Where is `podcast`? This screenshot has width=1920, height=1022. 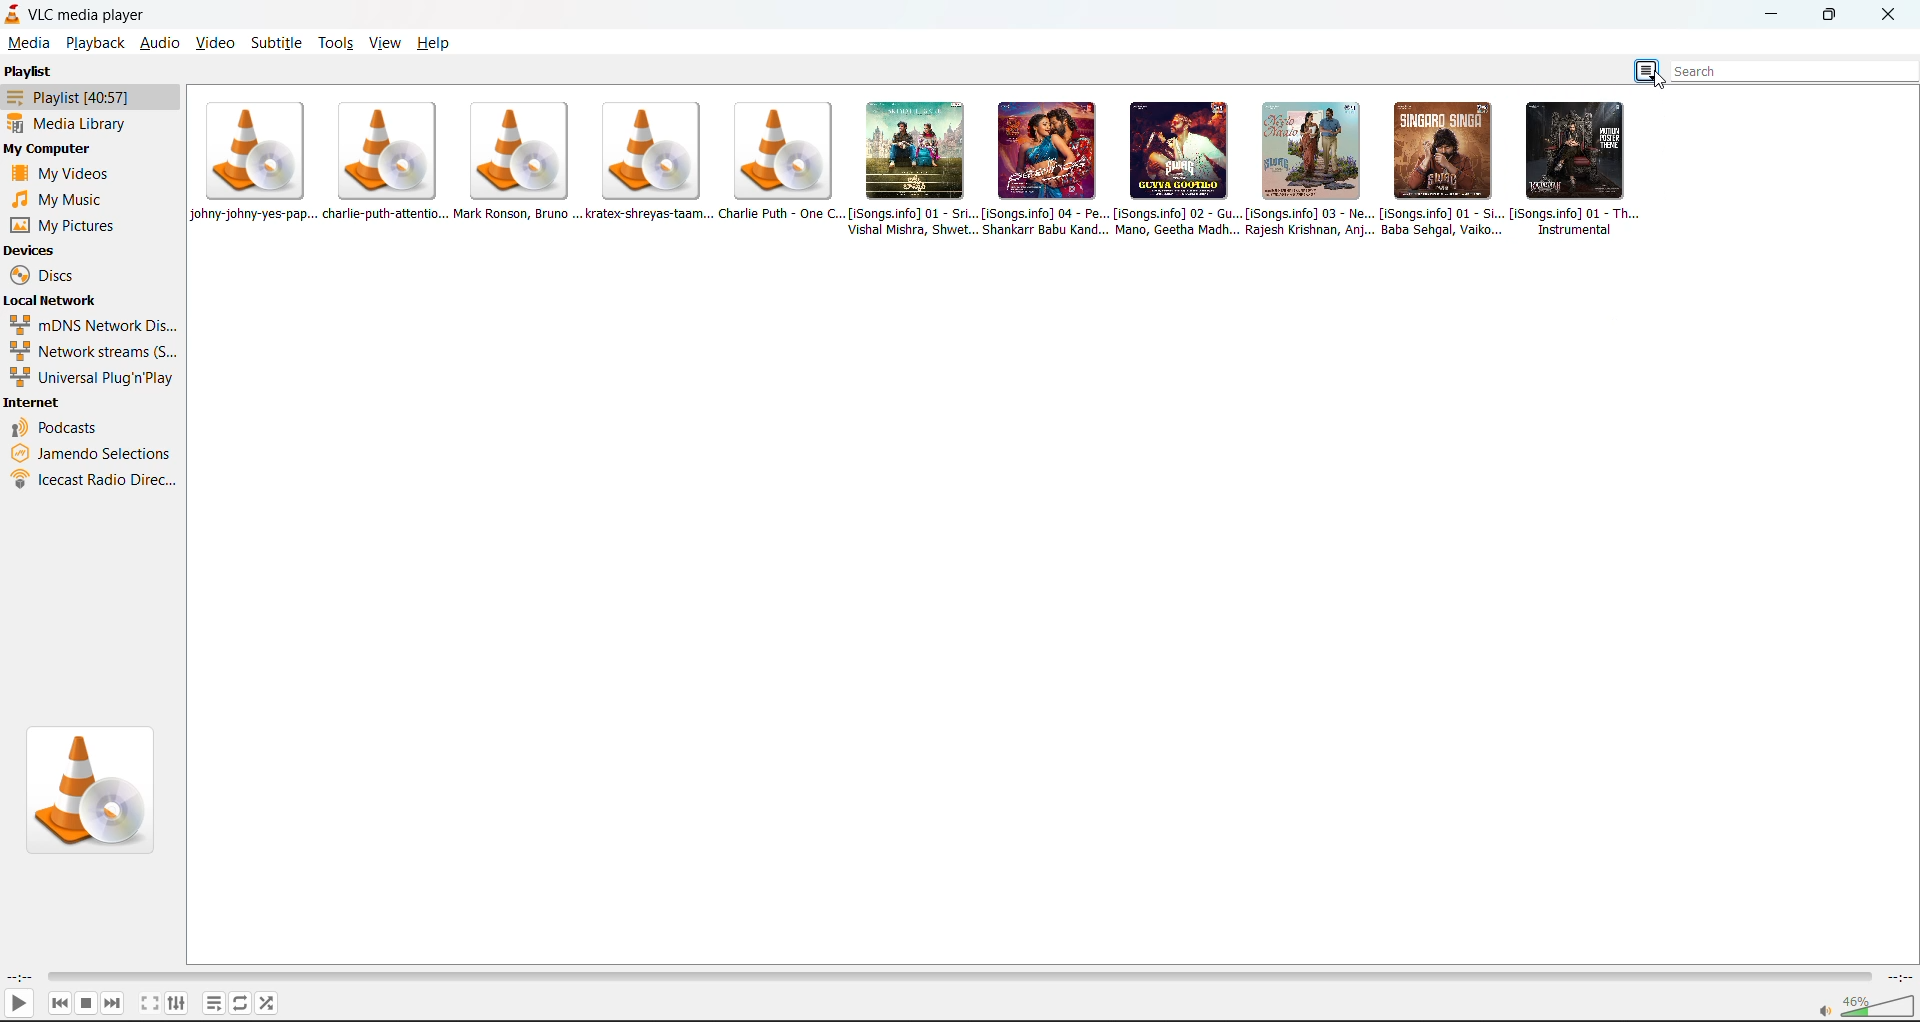
podcast is located at coordinates (61, 428).